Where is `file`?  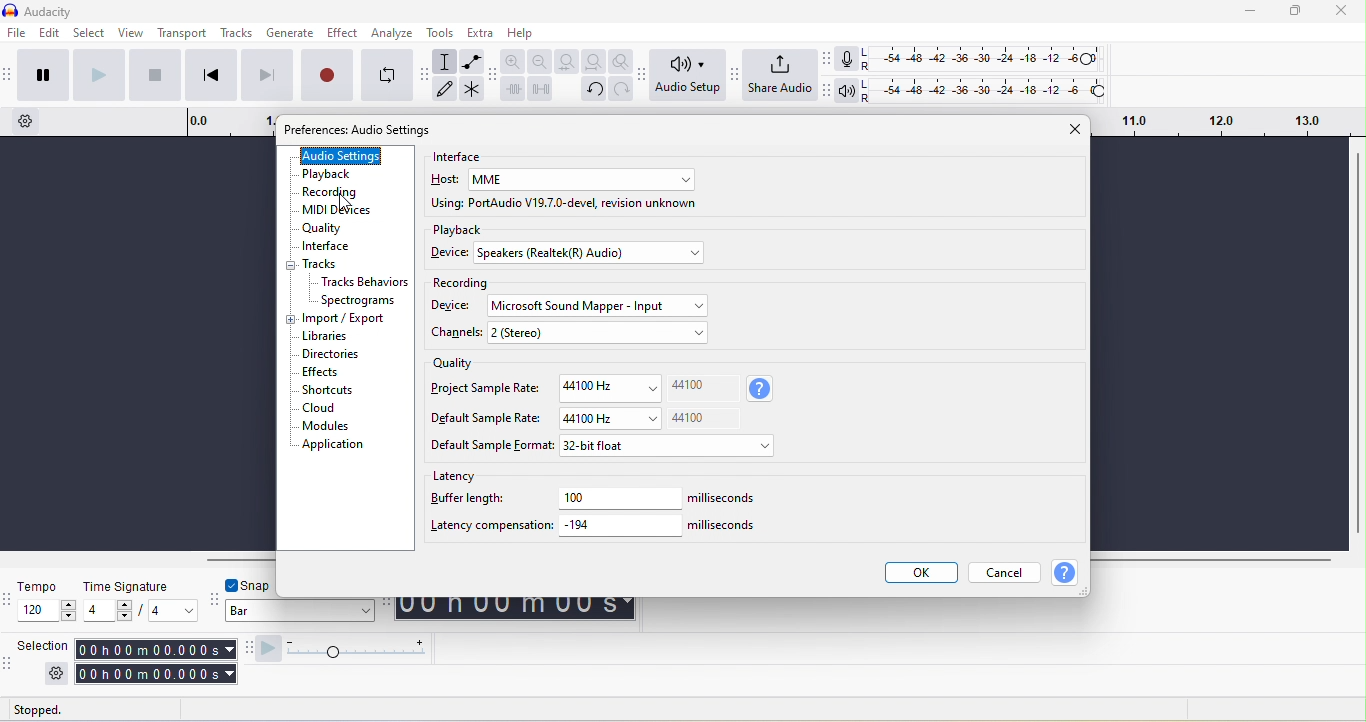 file is located at coordinates (18, 34).